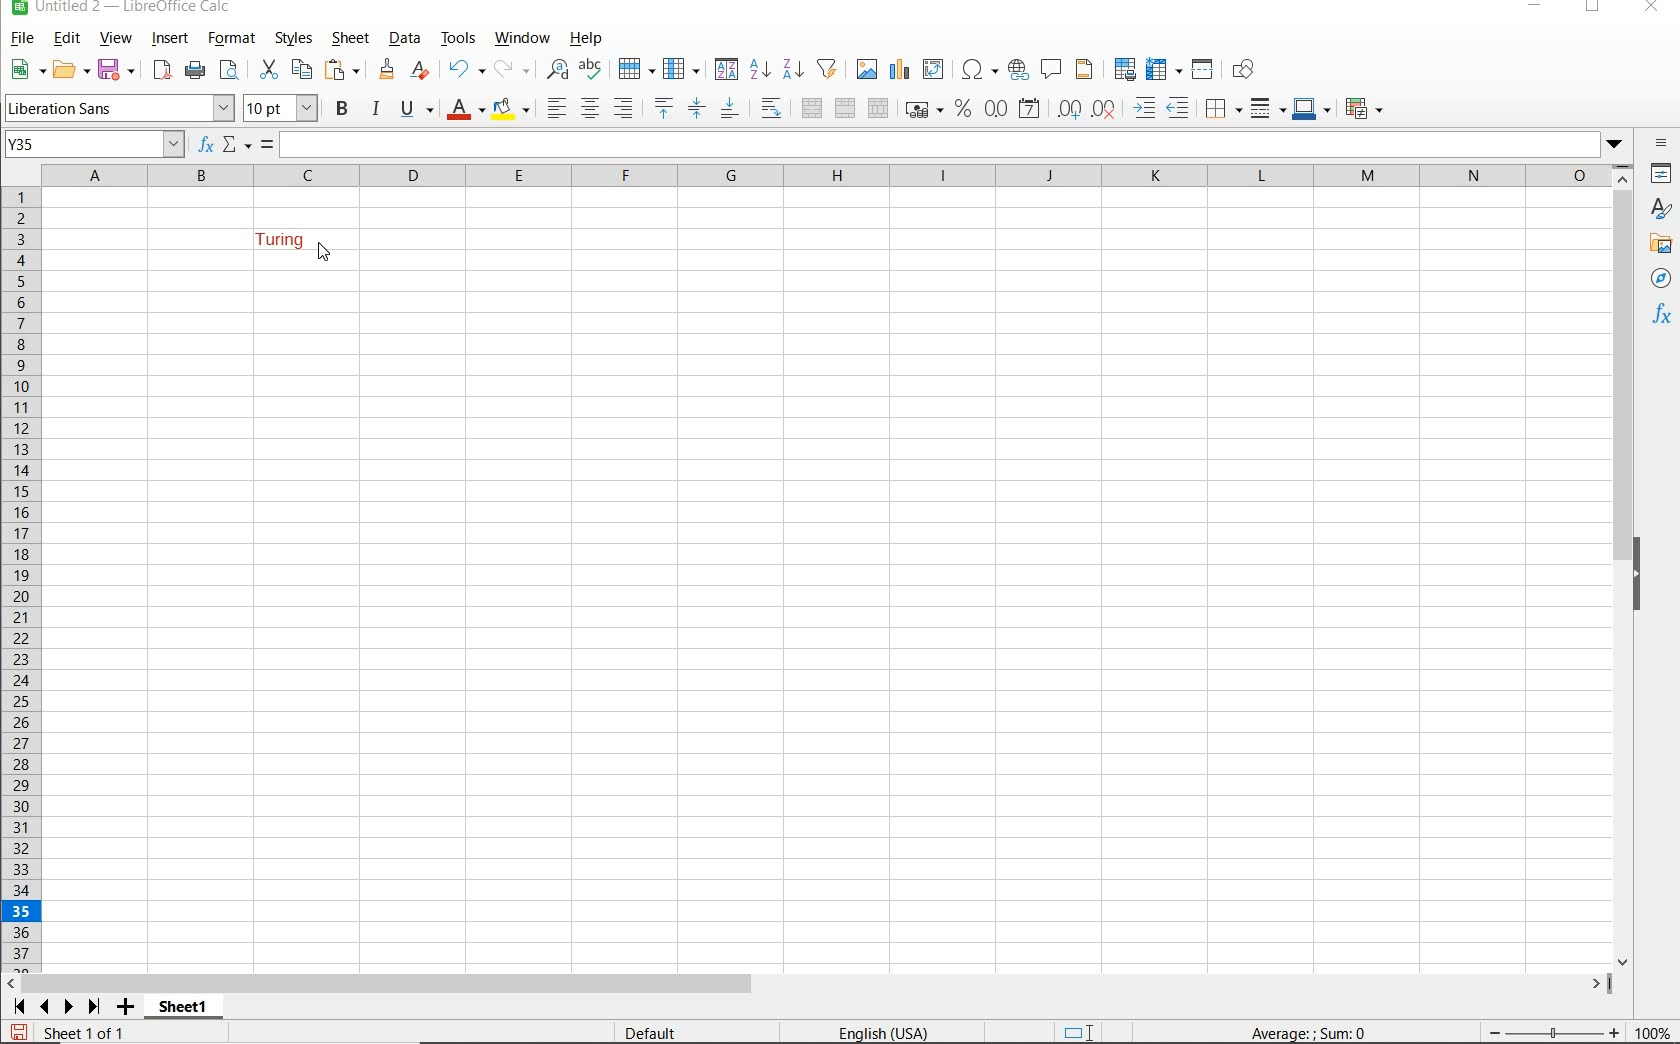 This screenshot has width=1680, height=1044. I want to click on BOLD, so click(345, 110).